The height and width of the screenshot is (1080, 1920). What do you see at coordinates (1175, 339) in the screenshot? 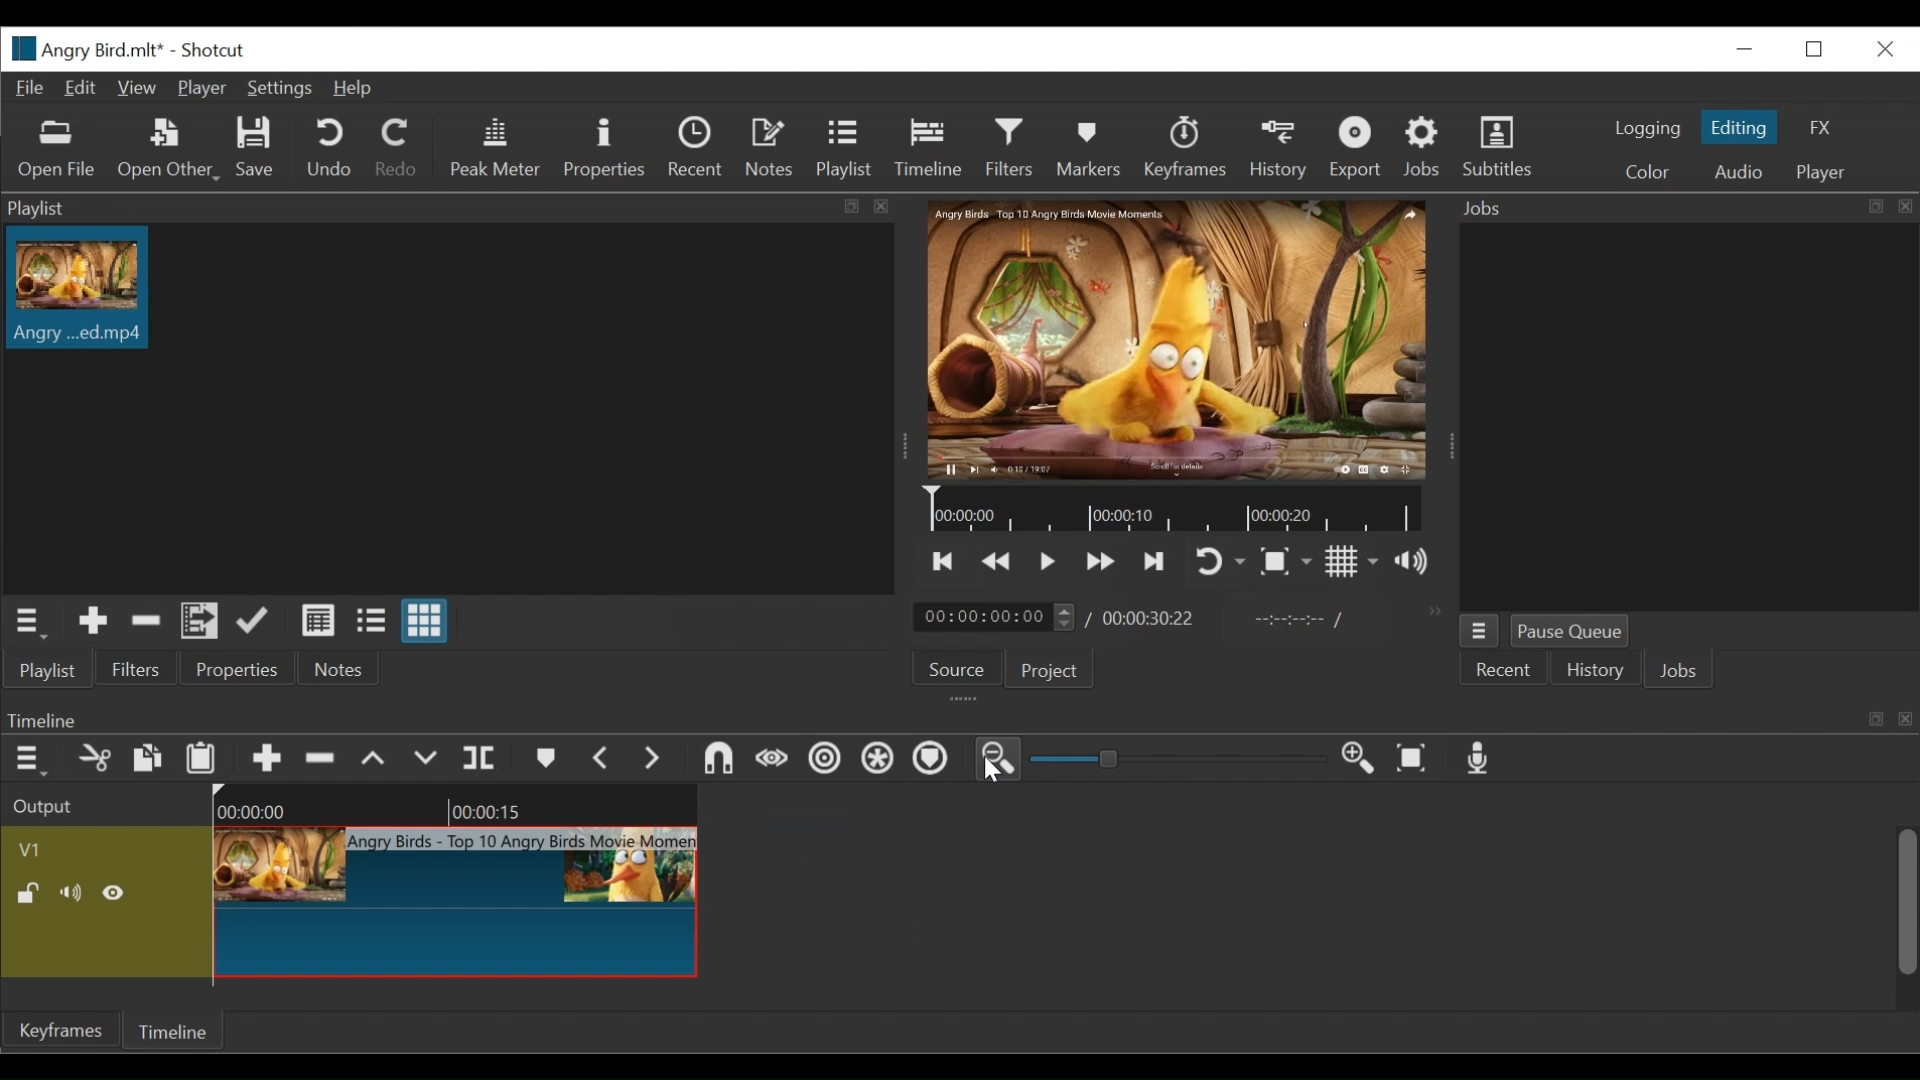
I see `Media Viewer` at bounding box center [1175, 339].